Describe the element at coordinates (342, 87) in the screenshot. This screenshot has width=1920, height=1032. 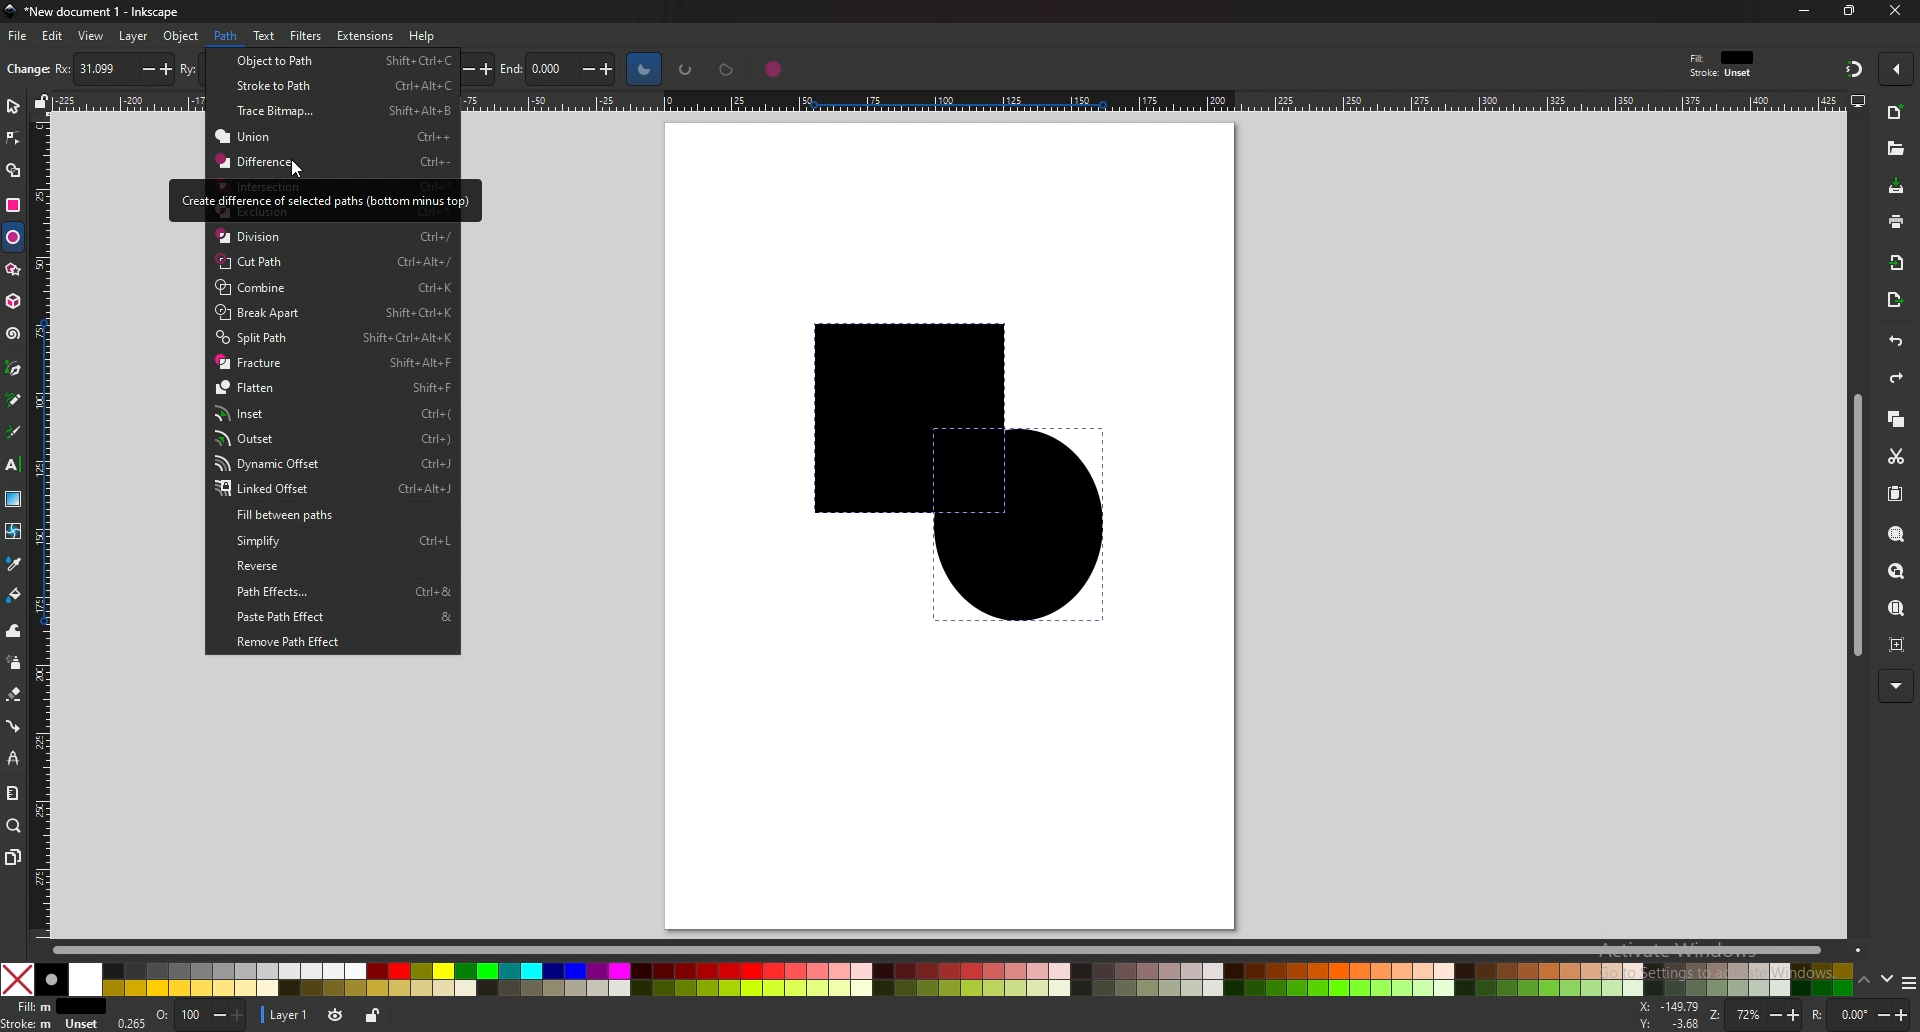
I see `Stroke to Path` at that location.